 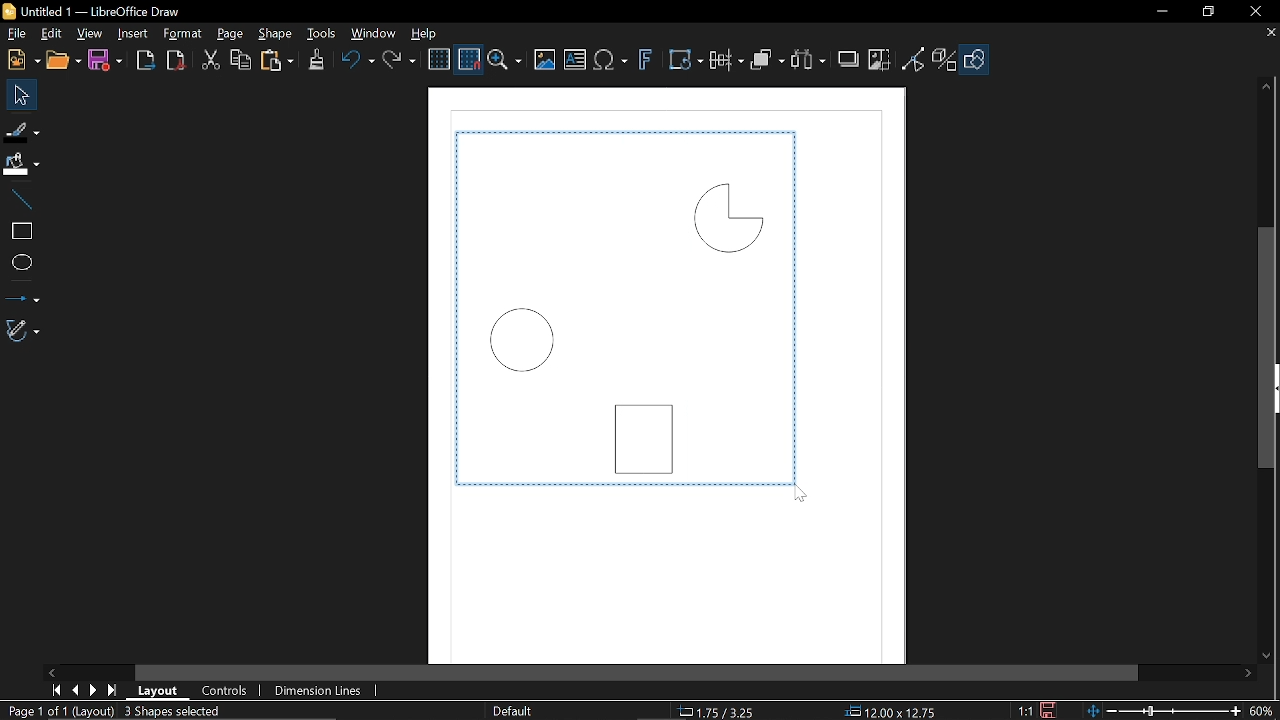 I want to click on Window, so click(x=373, y=34).